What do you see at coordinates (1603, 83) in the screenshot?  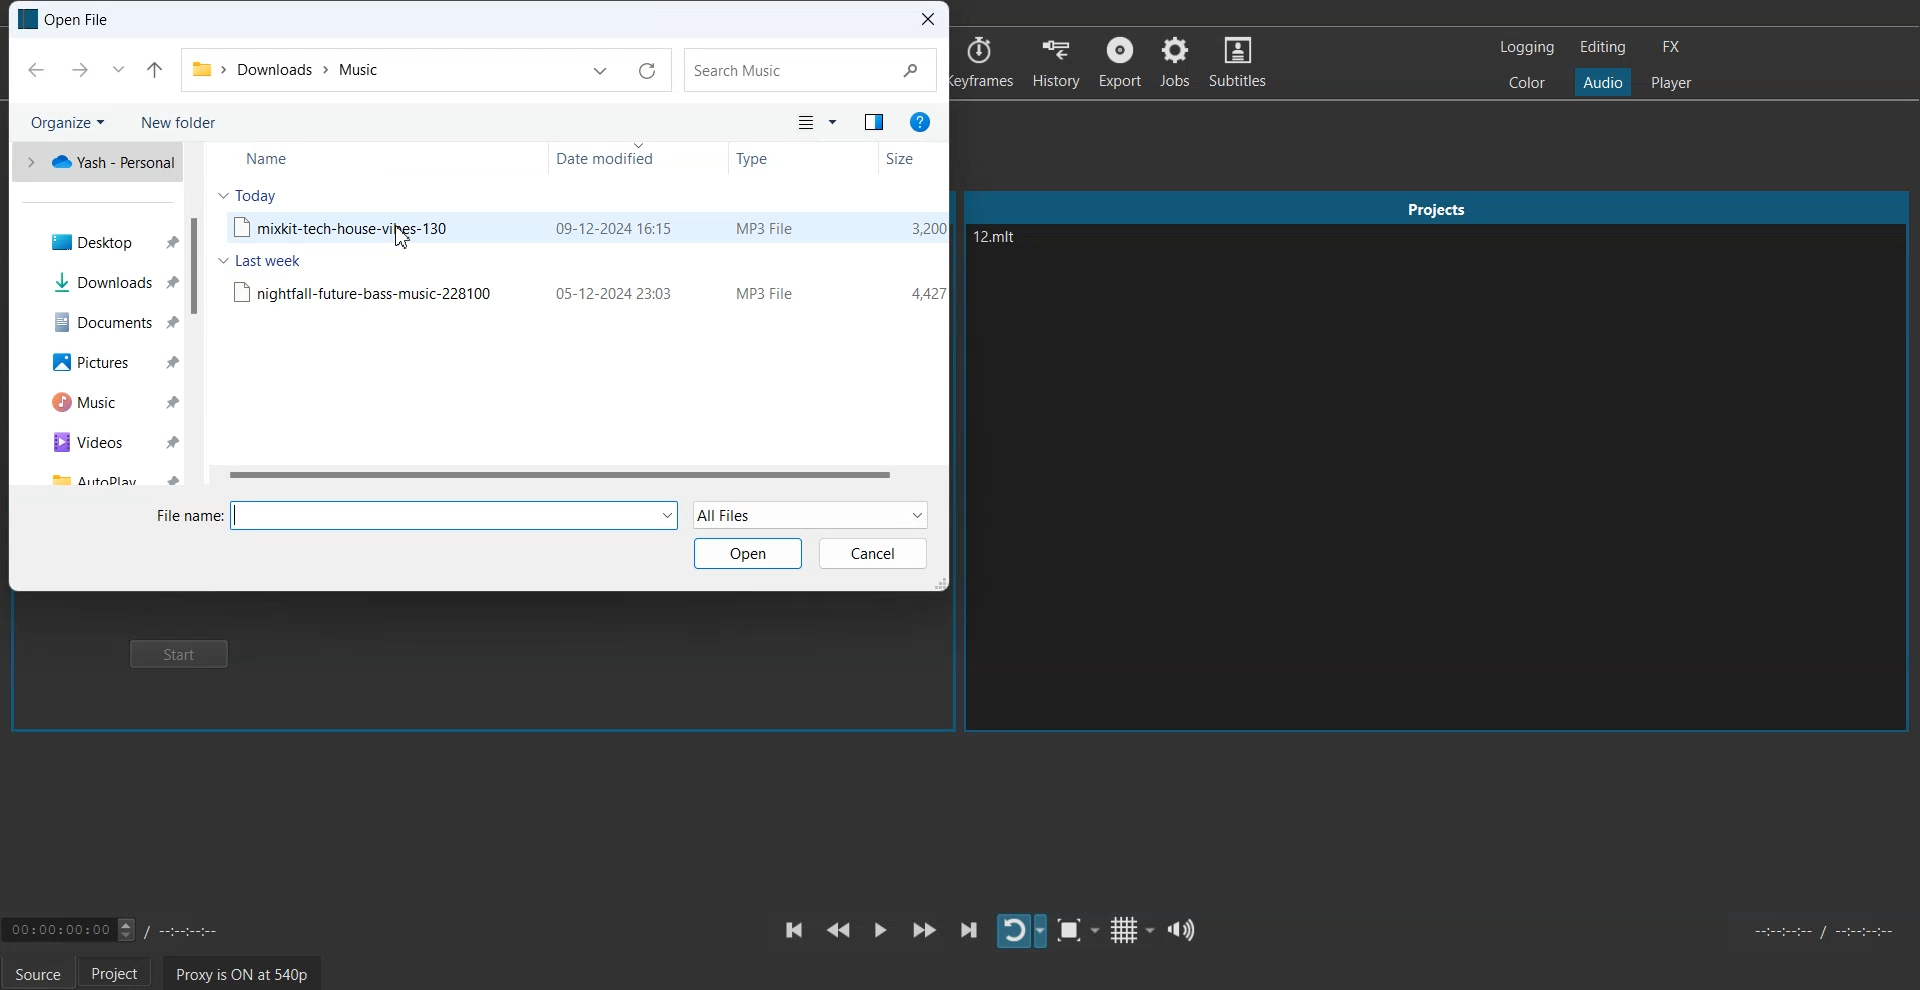 I see `Audio` at bounding box center [1603, 83].